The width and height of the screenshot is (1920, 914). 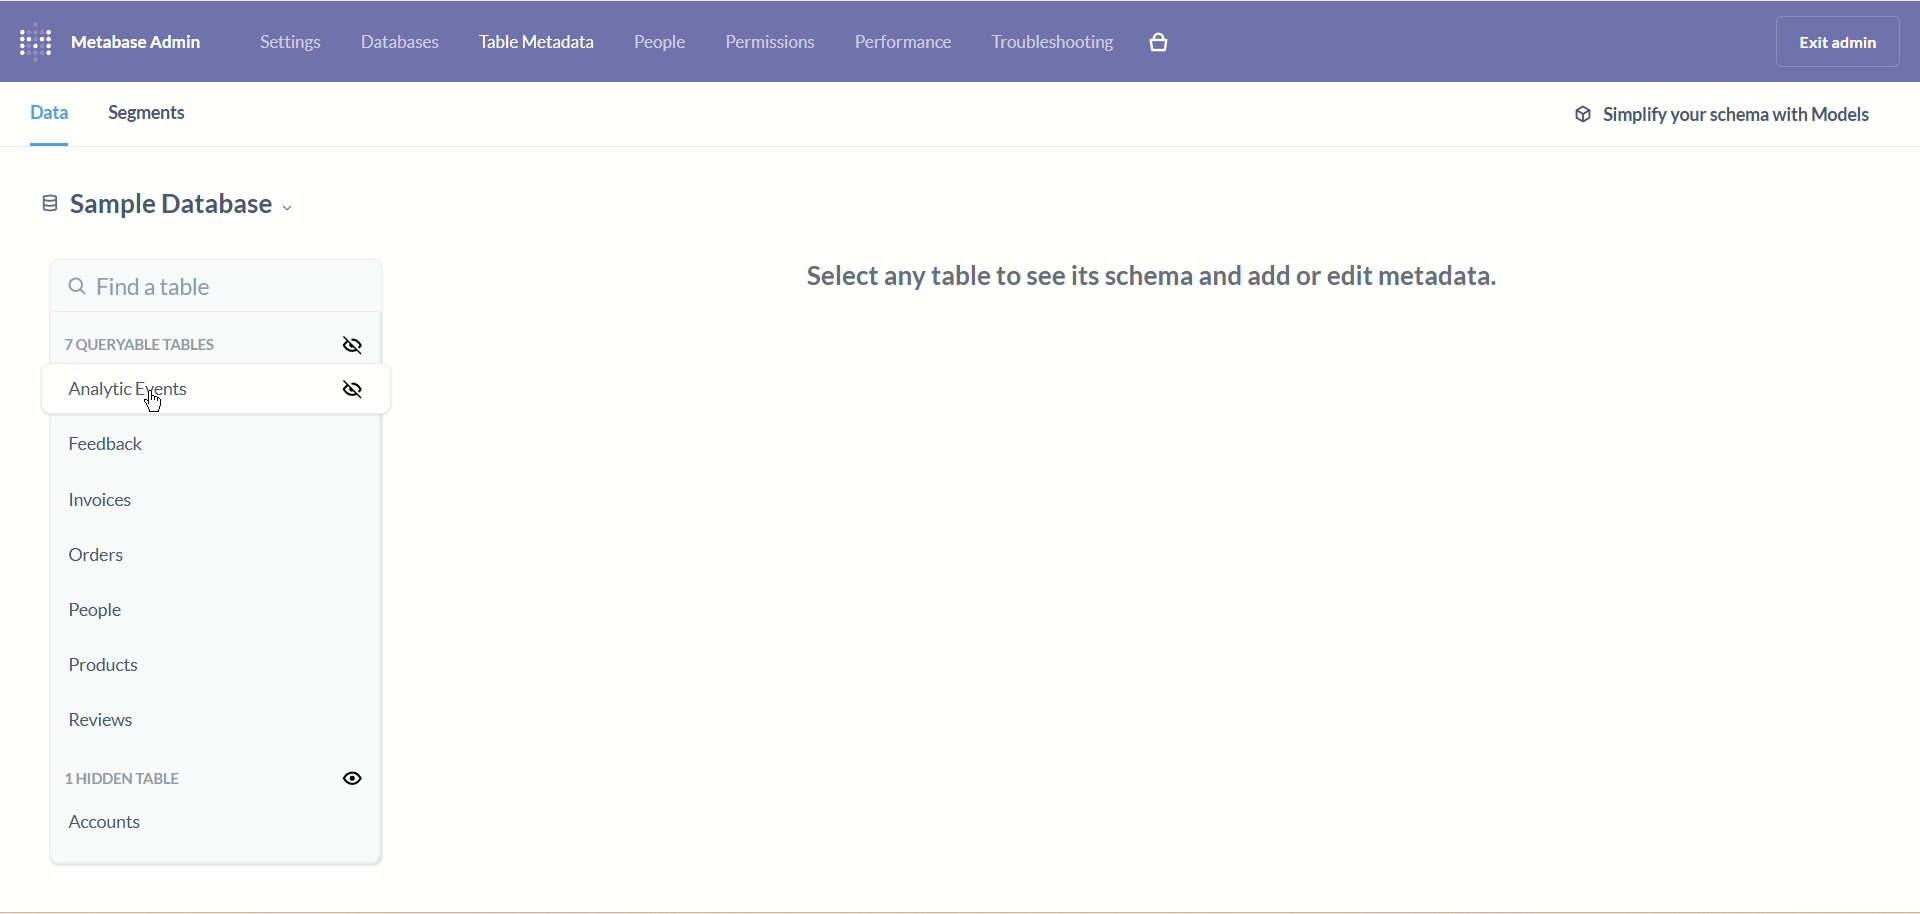 I want to click on Hide, so click(x=344, y=394).